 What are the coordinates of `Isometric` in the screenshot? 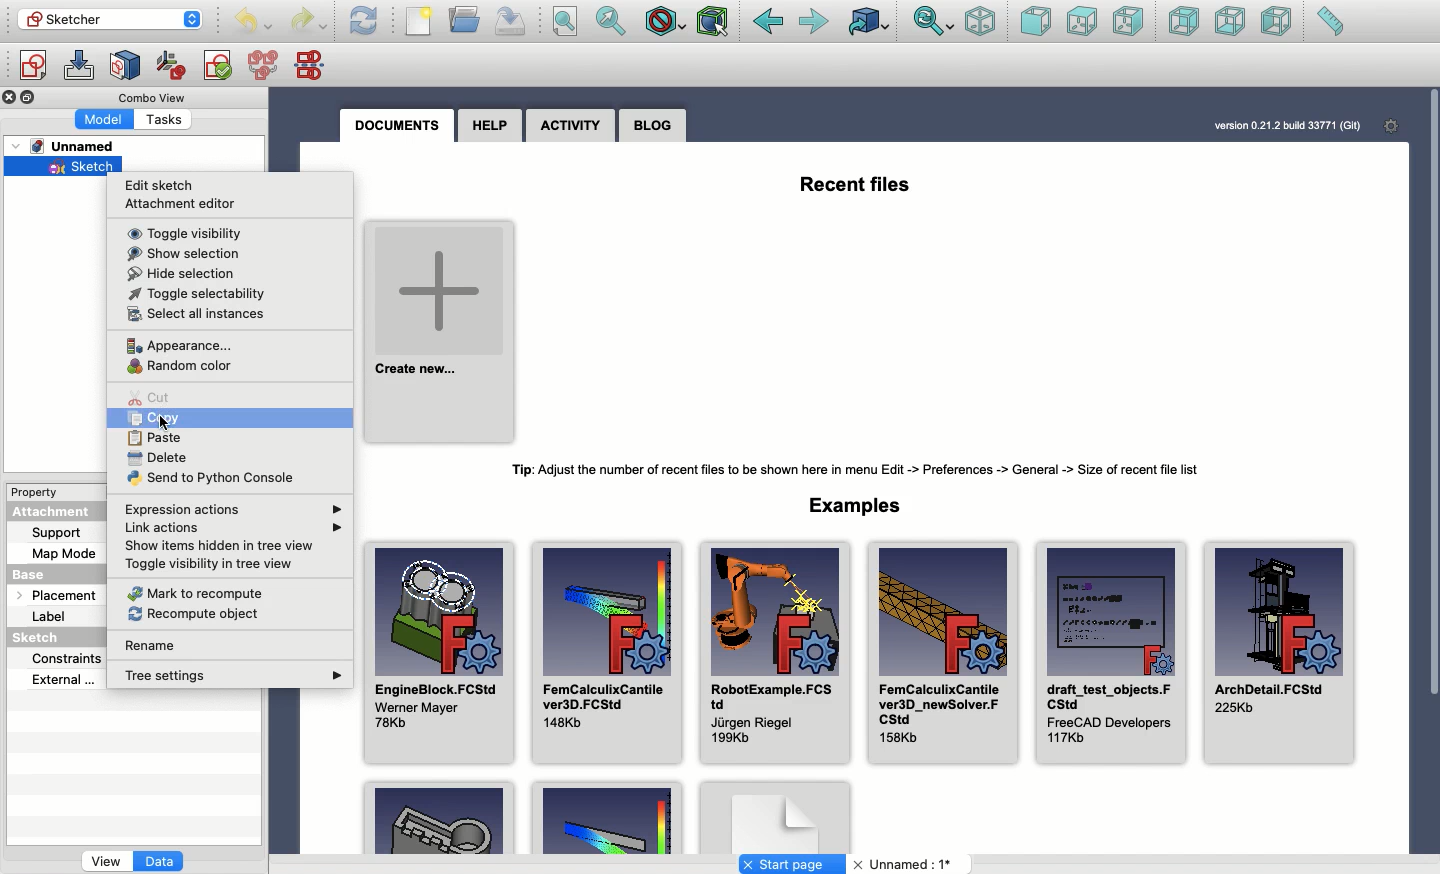 It's located at (981, 21).